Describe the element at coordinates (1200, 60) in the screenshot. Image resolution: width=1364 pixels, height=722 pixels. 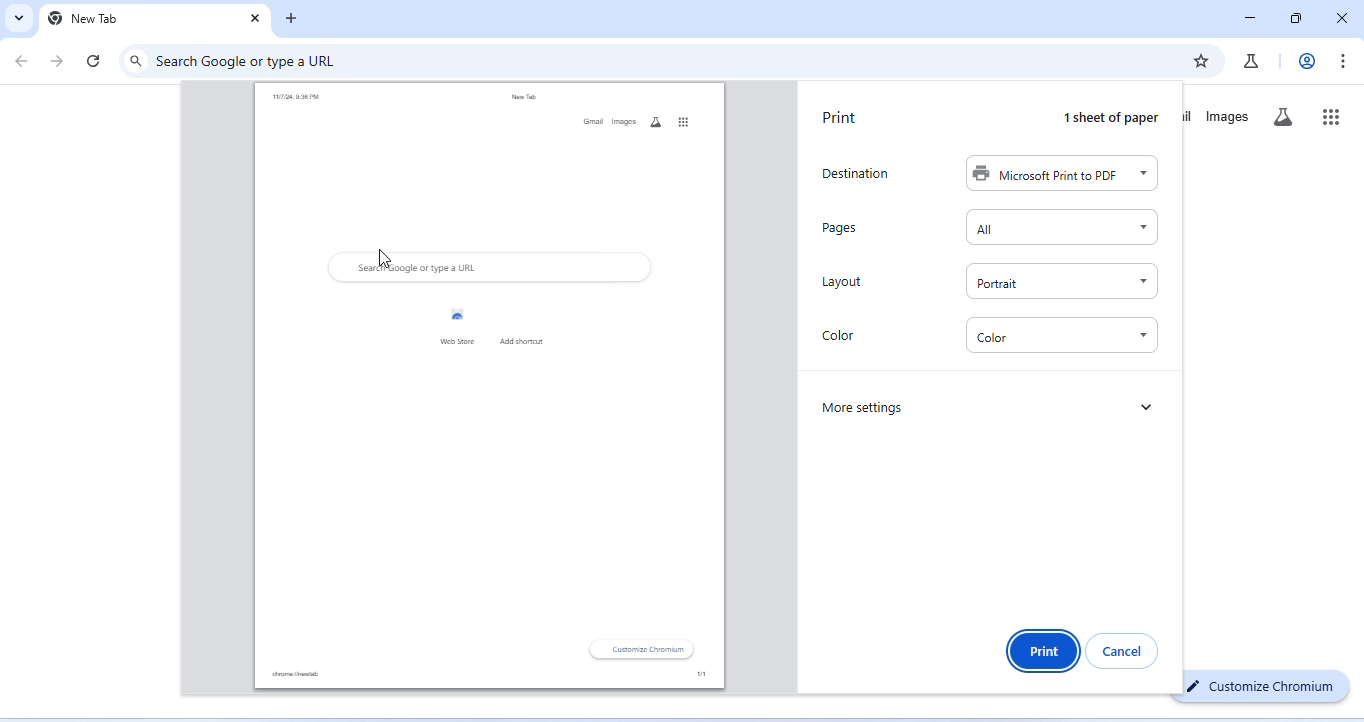
I see `add book marks` at that location.